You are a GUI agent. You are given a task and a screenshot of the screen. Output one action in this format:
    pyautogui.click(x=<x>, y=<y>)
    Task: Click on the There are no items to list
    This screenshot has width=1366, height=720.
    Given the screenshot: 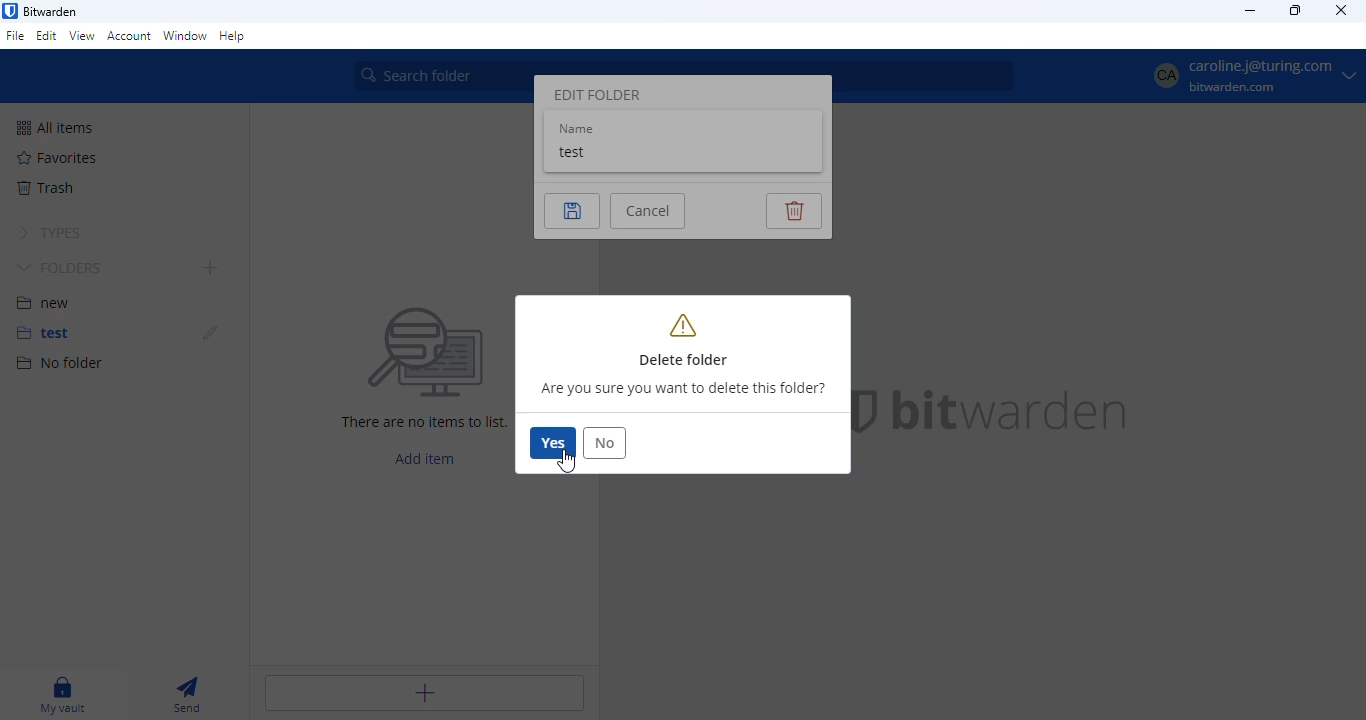 What is the action you would take?
    pyautogui.click(x=423, y=422)
    